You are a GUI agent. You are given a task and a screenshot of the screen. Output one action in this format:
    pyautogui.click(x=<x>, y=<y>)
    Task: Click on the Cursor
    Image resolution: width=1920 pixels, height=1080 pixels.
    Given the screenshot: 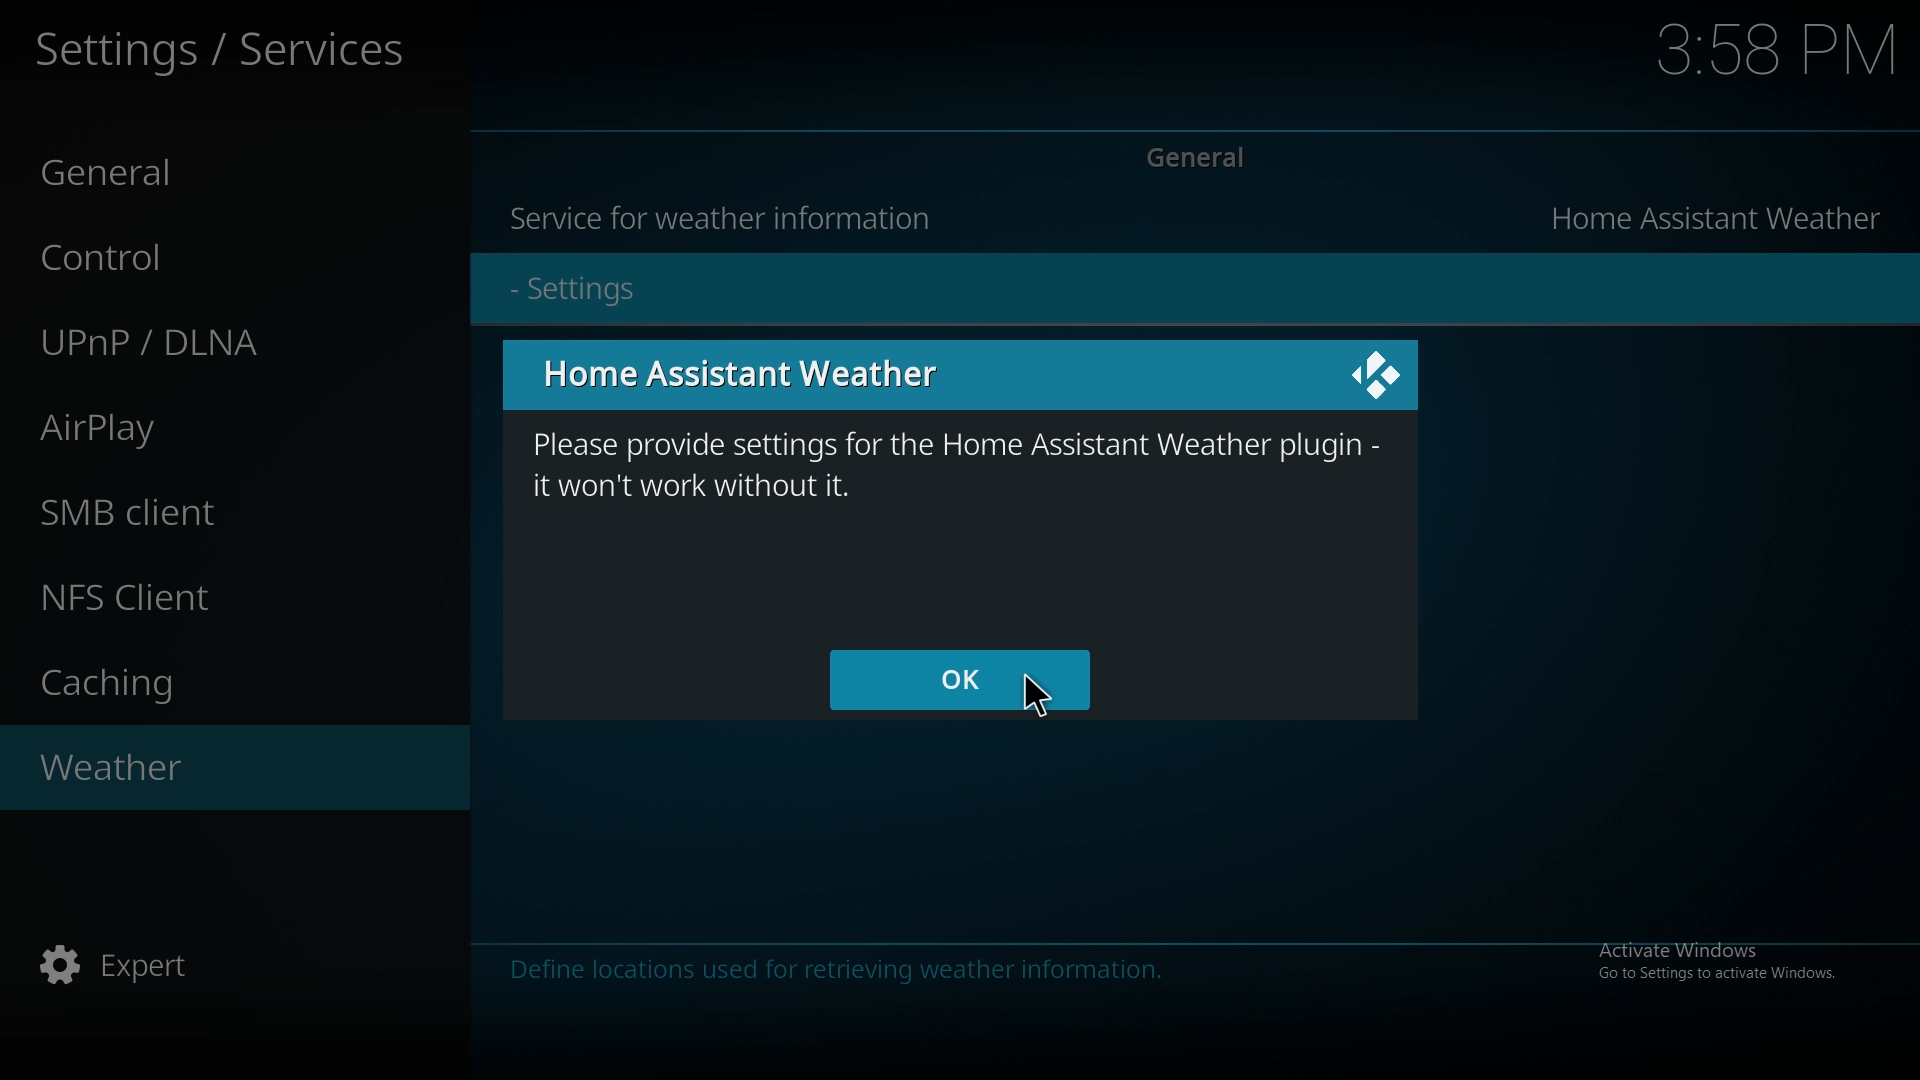 What is the action you would take?
    pyautogui.click(x=1047, y=706)
    